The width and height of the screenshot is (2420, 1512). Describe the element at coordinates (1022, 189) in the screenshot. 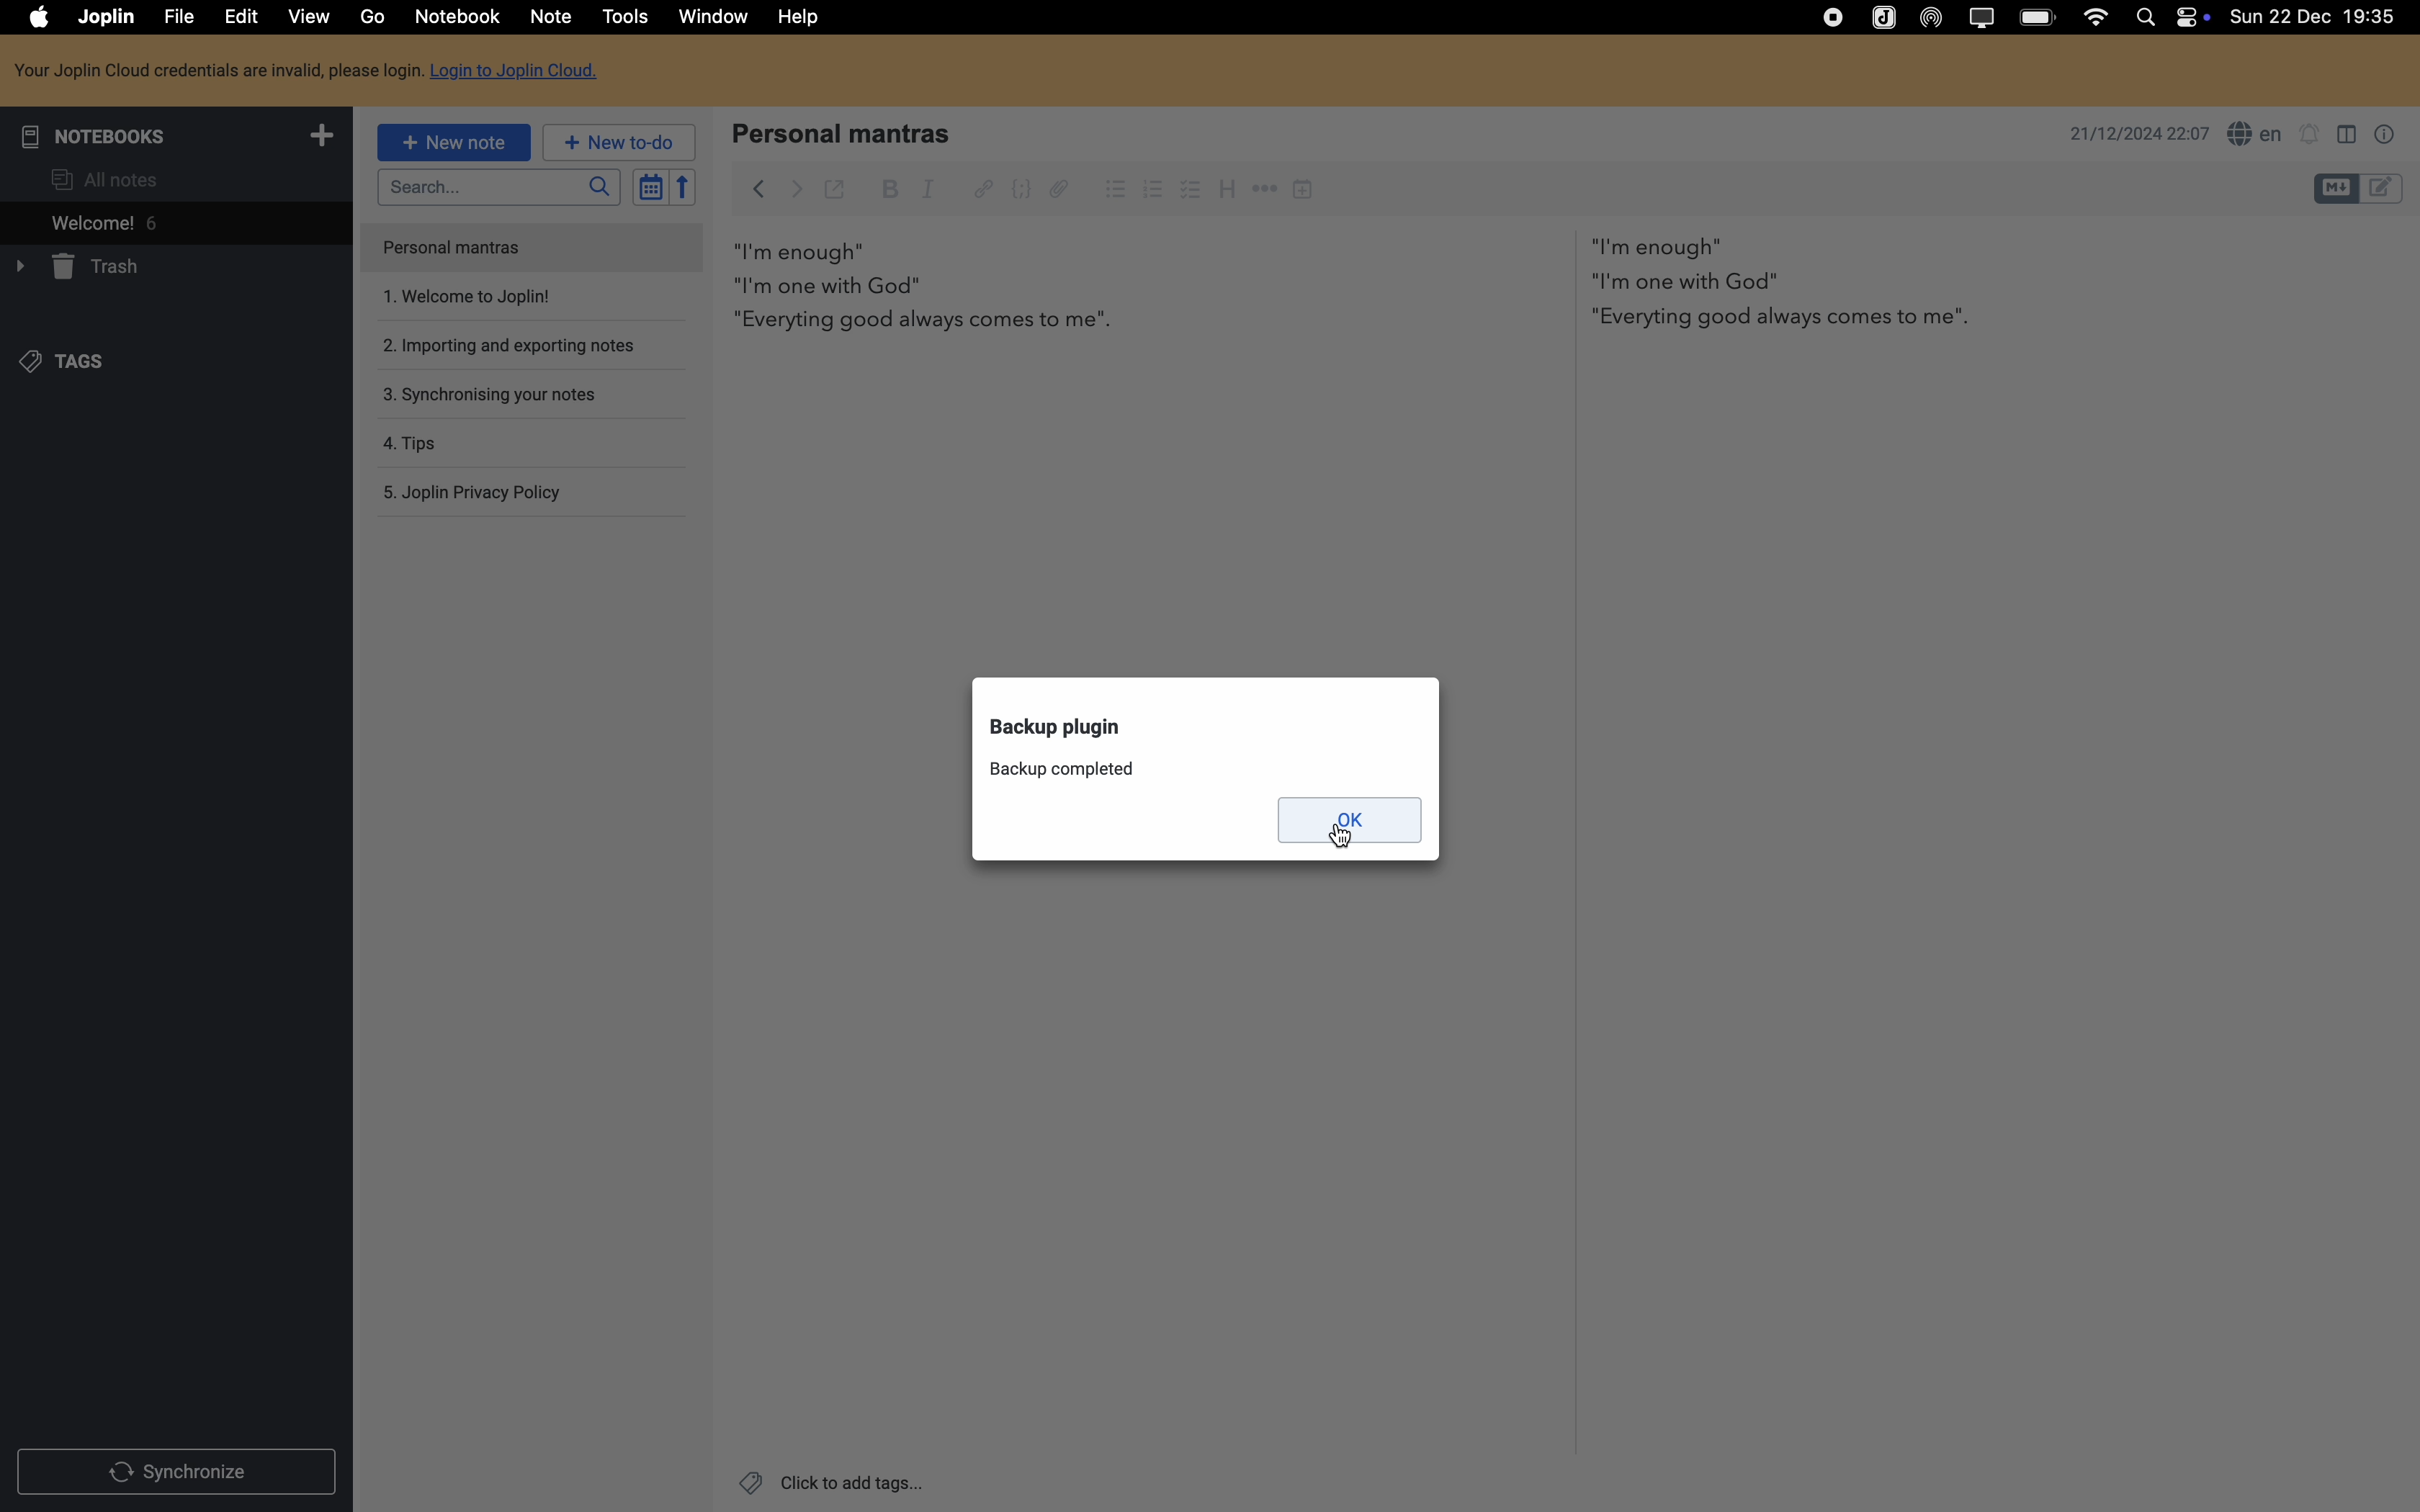

I see `code` at that location.